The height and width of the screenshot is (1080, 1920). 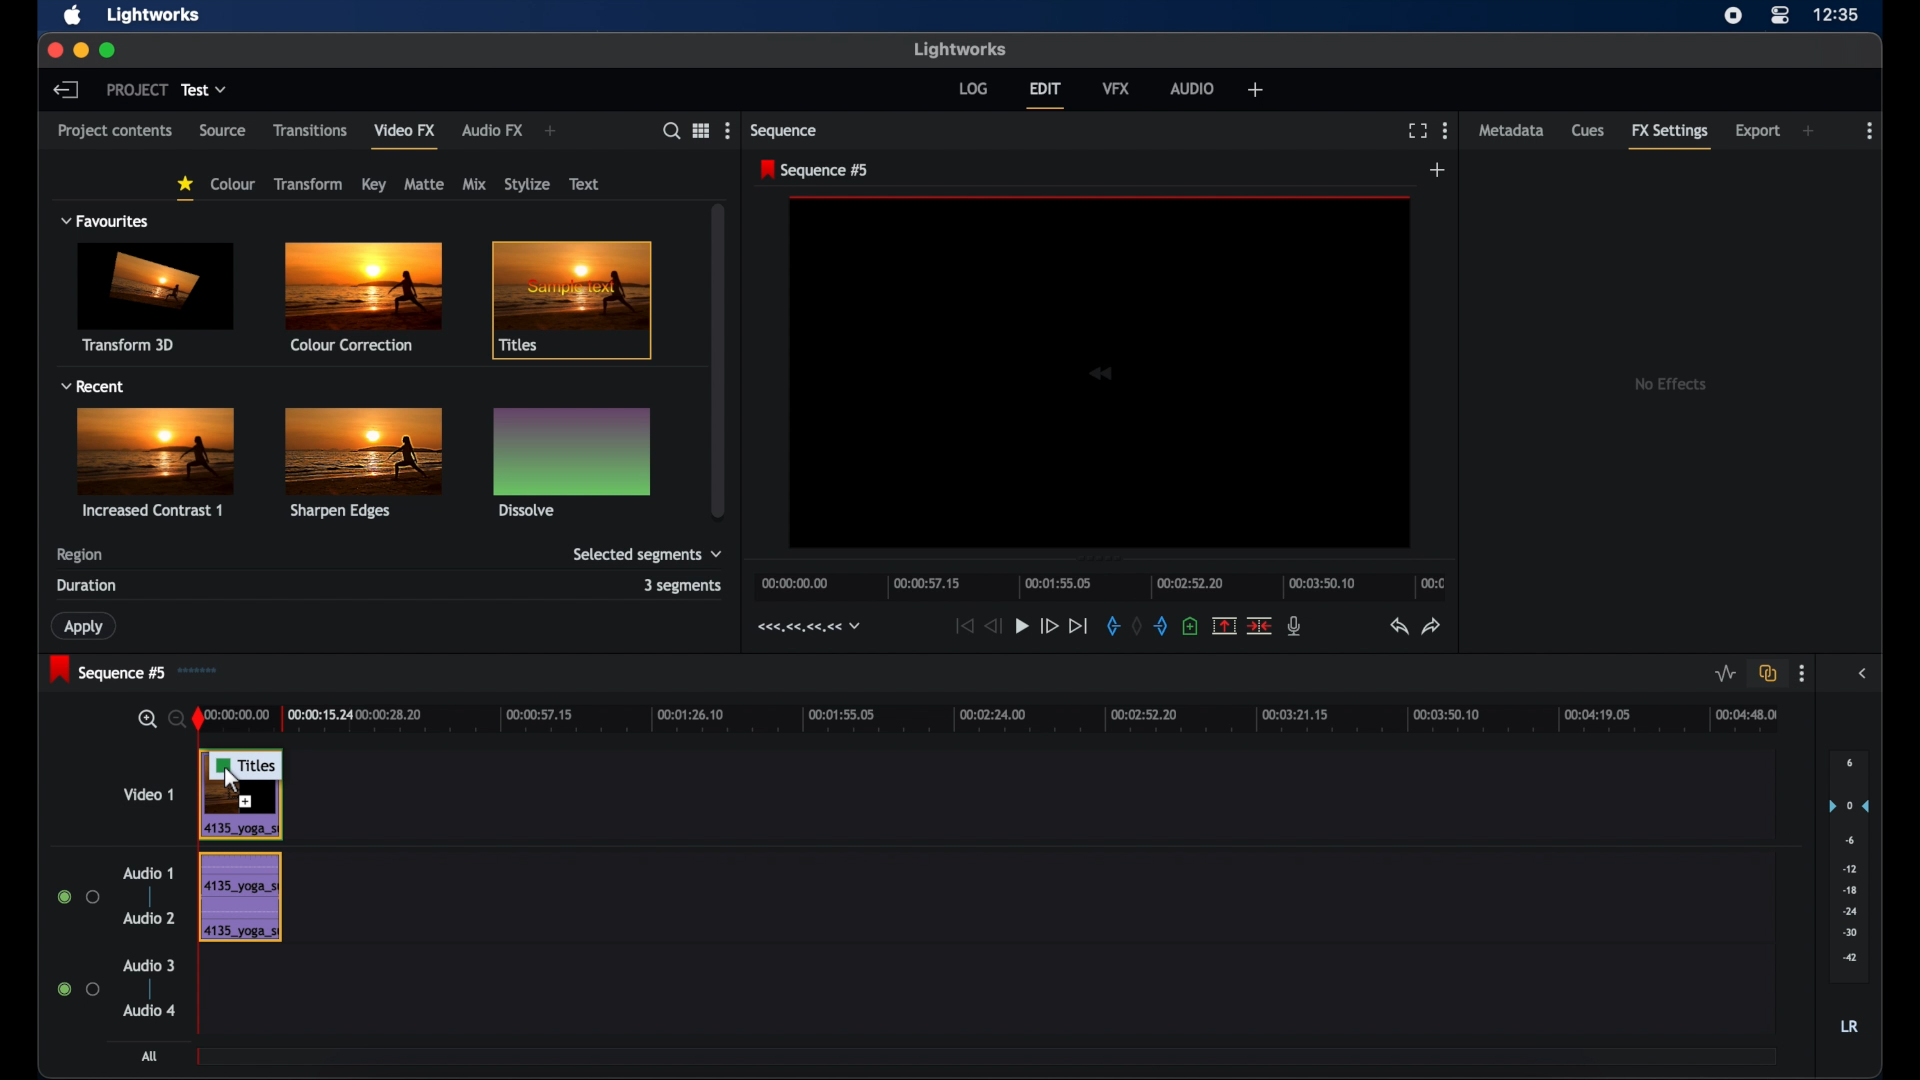 What do you see at coordinates (1733, 16) in the screenshot?
I see `screen recorder icon` at bounding box center [1733, 16].